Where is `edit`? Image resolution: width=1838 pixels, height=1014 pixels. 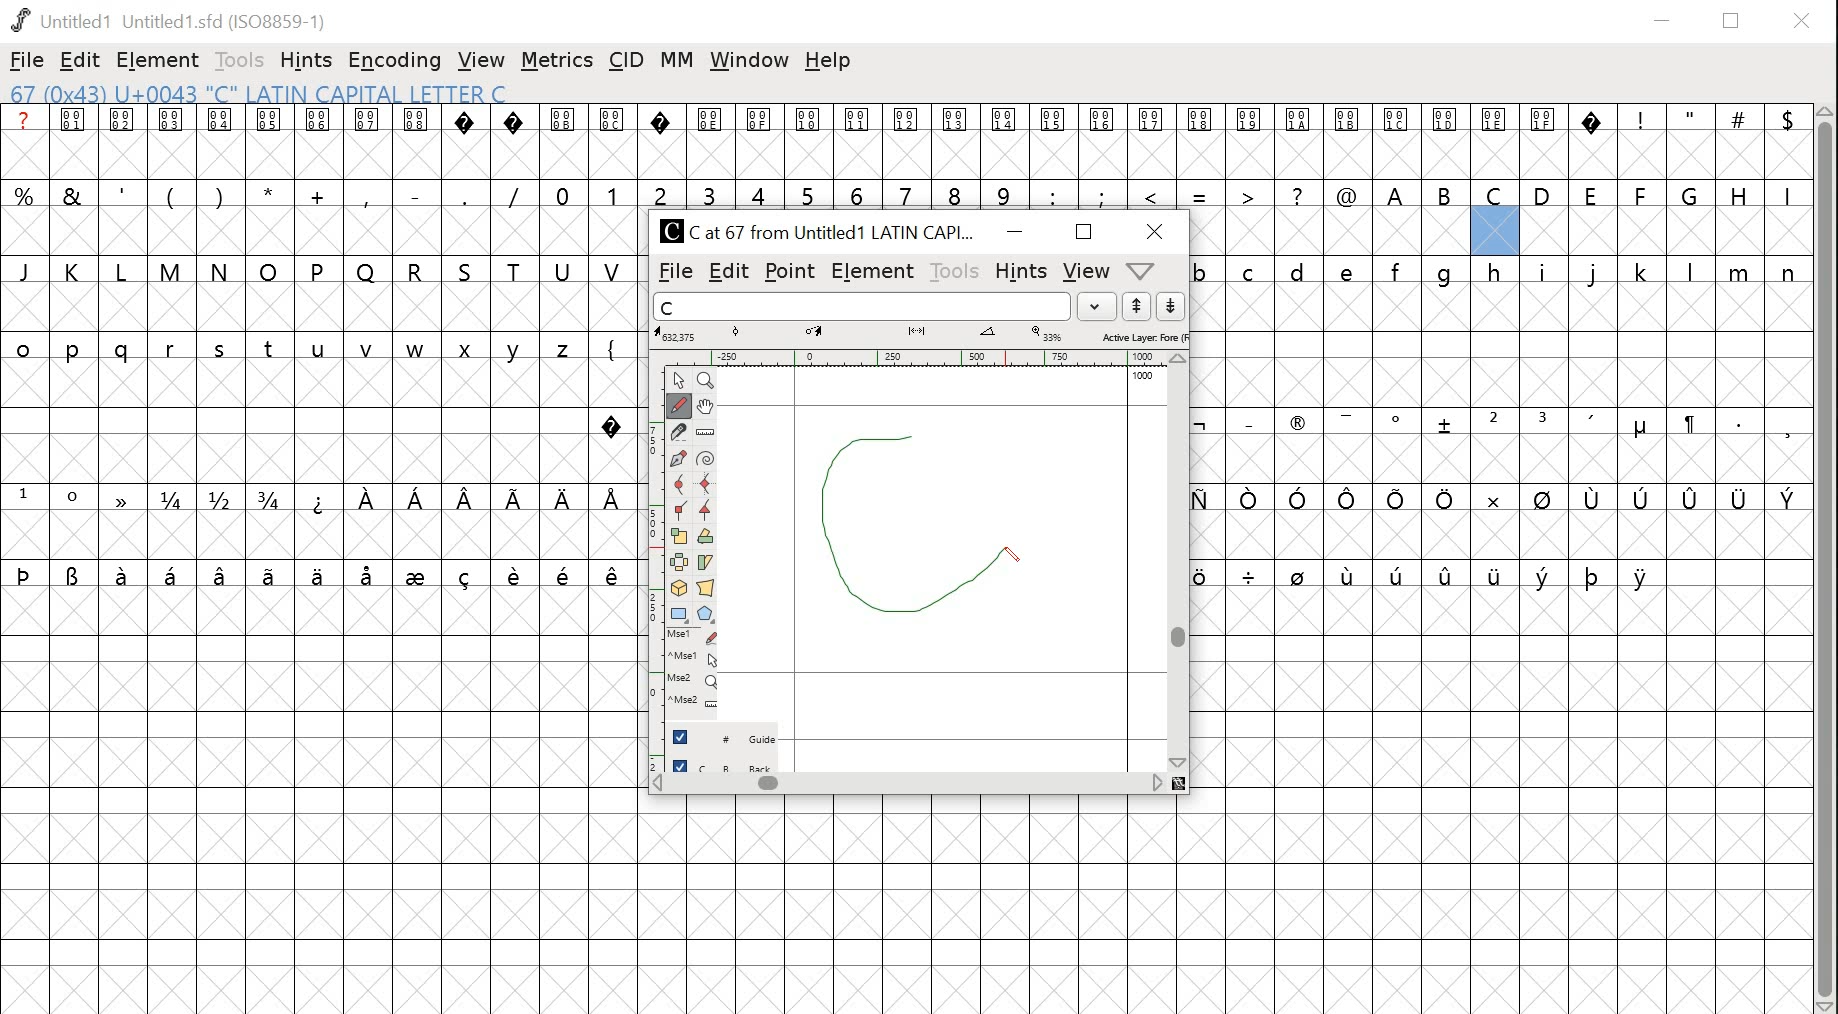
edit is located at coordinates (729, 272).